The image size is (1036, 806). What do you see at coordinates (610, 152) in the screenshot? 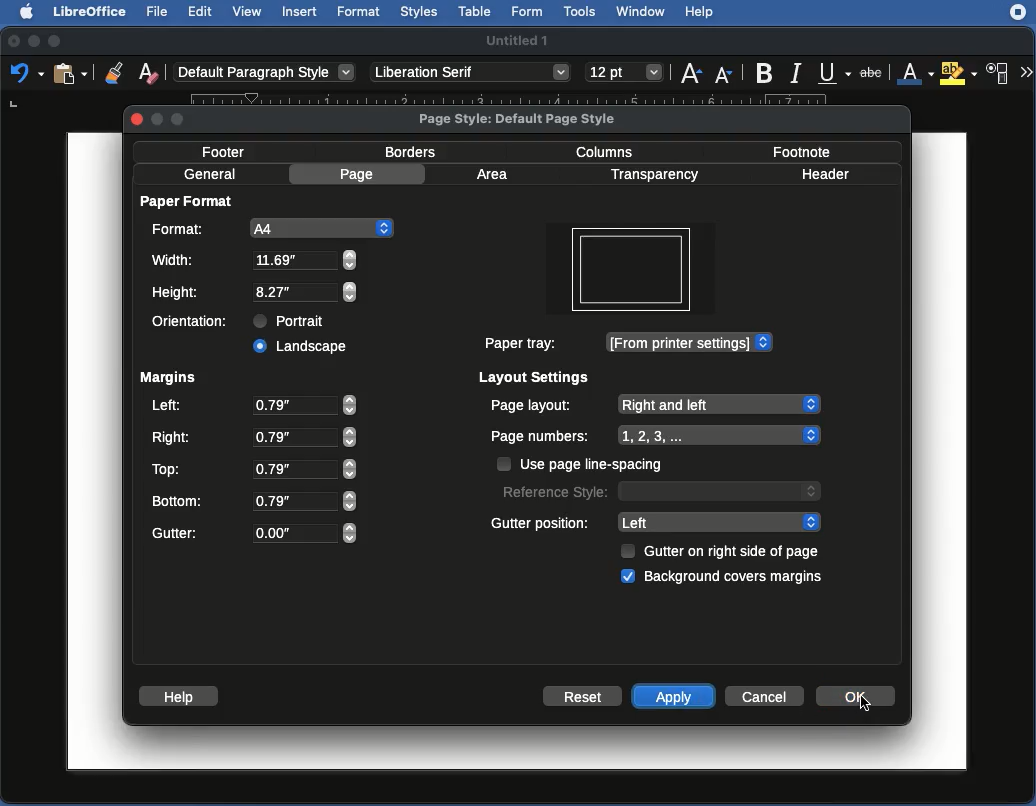
I see `Columns` at bounding box center [610, 152].